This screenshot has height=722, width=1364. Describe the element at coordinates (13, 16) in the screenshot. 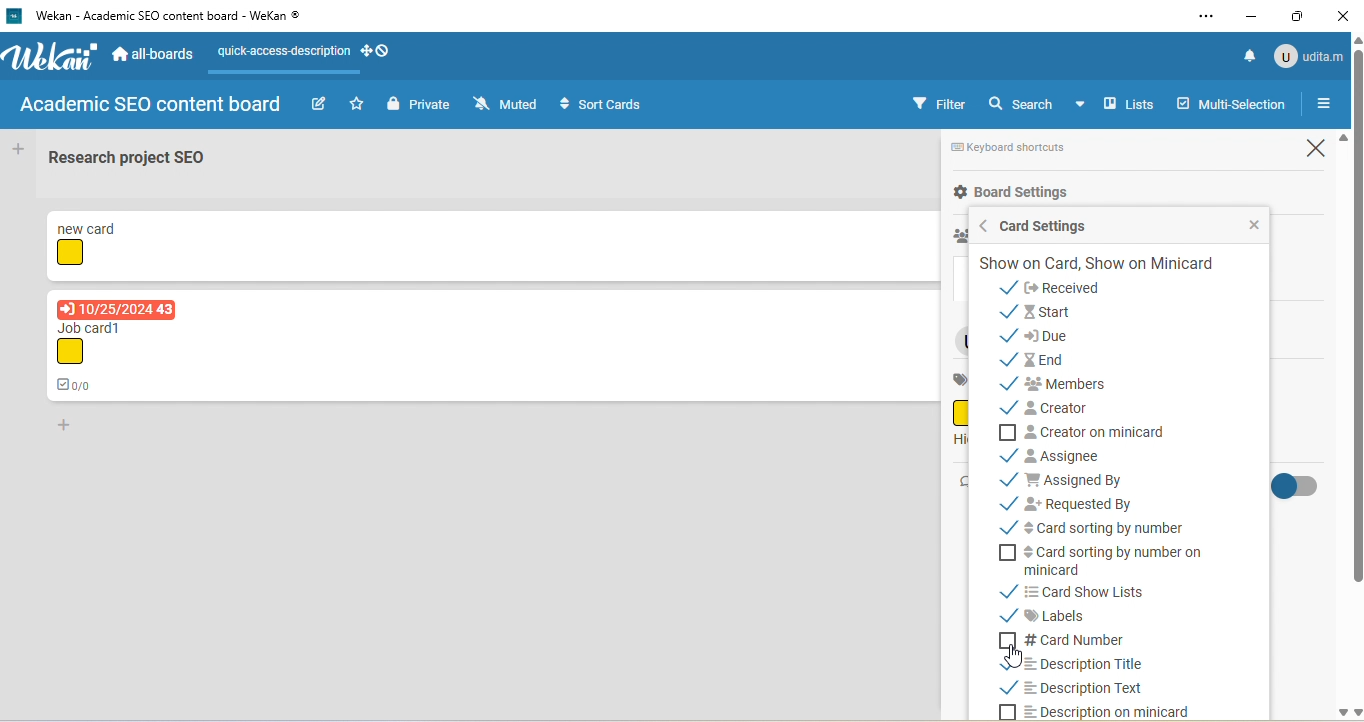

I see `logo` at that location.